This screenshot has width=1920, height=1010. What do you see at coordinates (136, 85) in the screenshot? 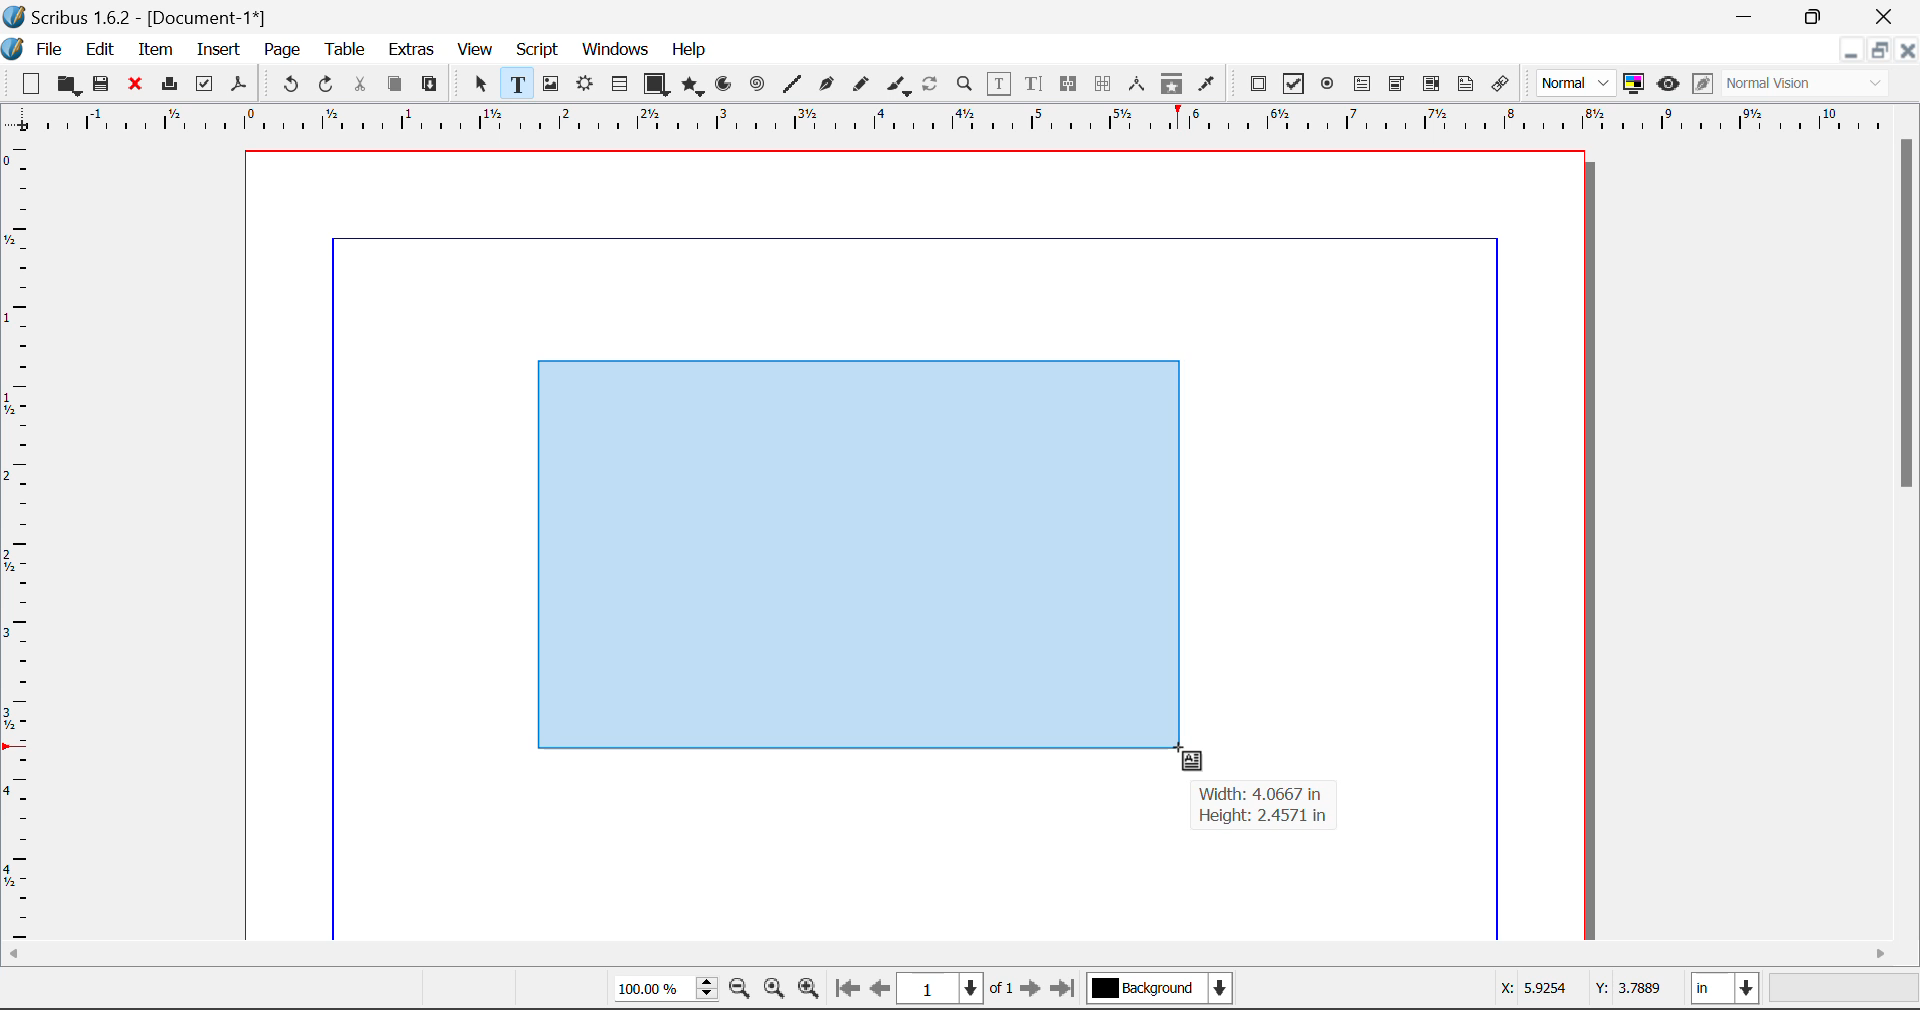
I see `Discard` at bounding box center [136, 85].